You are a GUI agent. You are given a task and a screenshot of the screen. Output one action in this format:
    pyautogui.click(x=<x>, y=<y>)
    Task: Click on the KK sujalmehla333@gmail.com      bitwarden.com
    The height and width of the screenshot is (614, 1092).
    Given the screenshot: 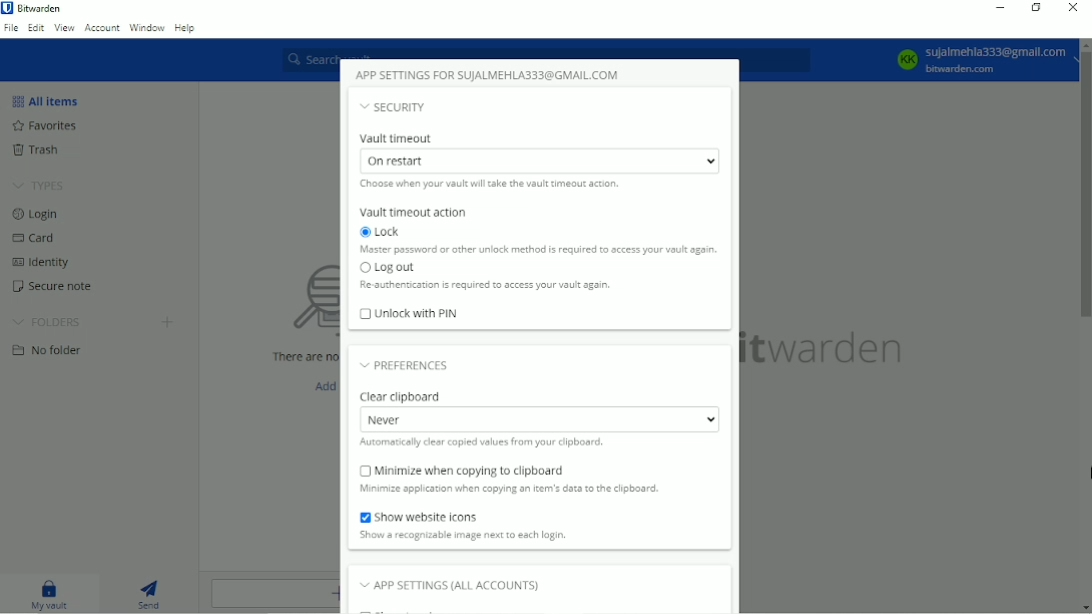 What is the action you would take?
    pyautogui.click(x=980, y=59)
    